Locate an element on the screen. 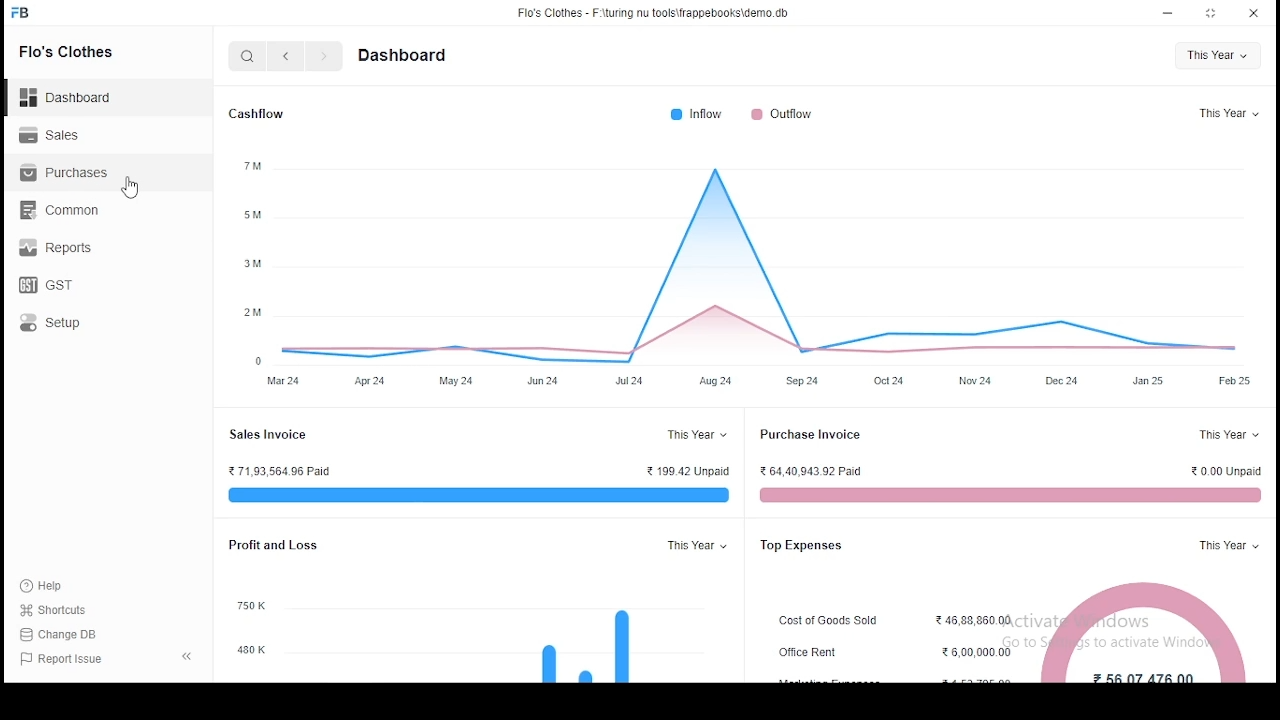  sales invoice is located at coordinates (474, 494).